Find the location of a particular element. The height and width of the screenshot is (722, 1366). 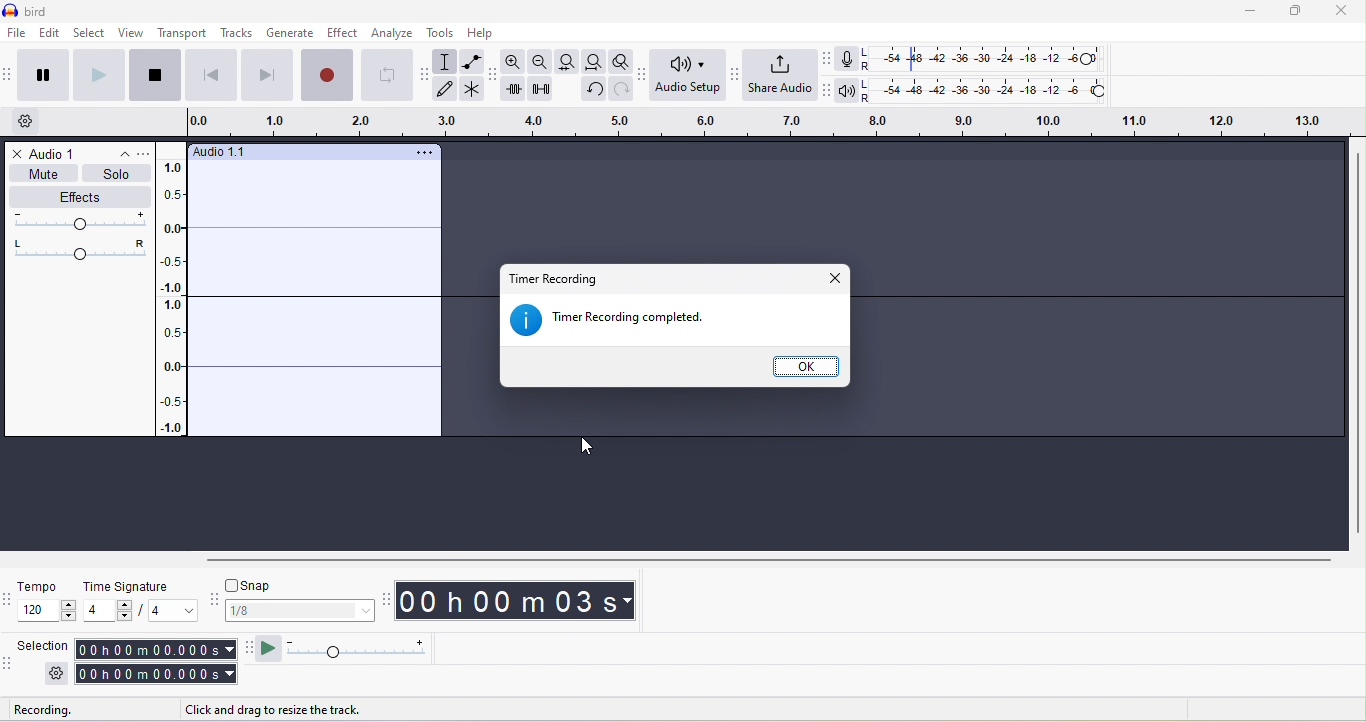

stop is located at coordinates (154, 76).